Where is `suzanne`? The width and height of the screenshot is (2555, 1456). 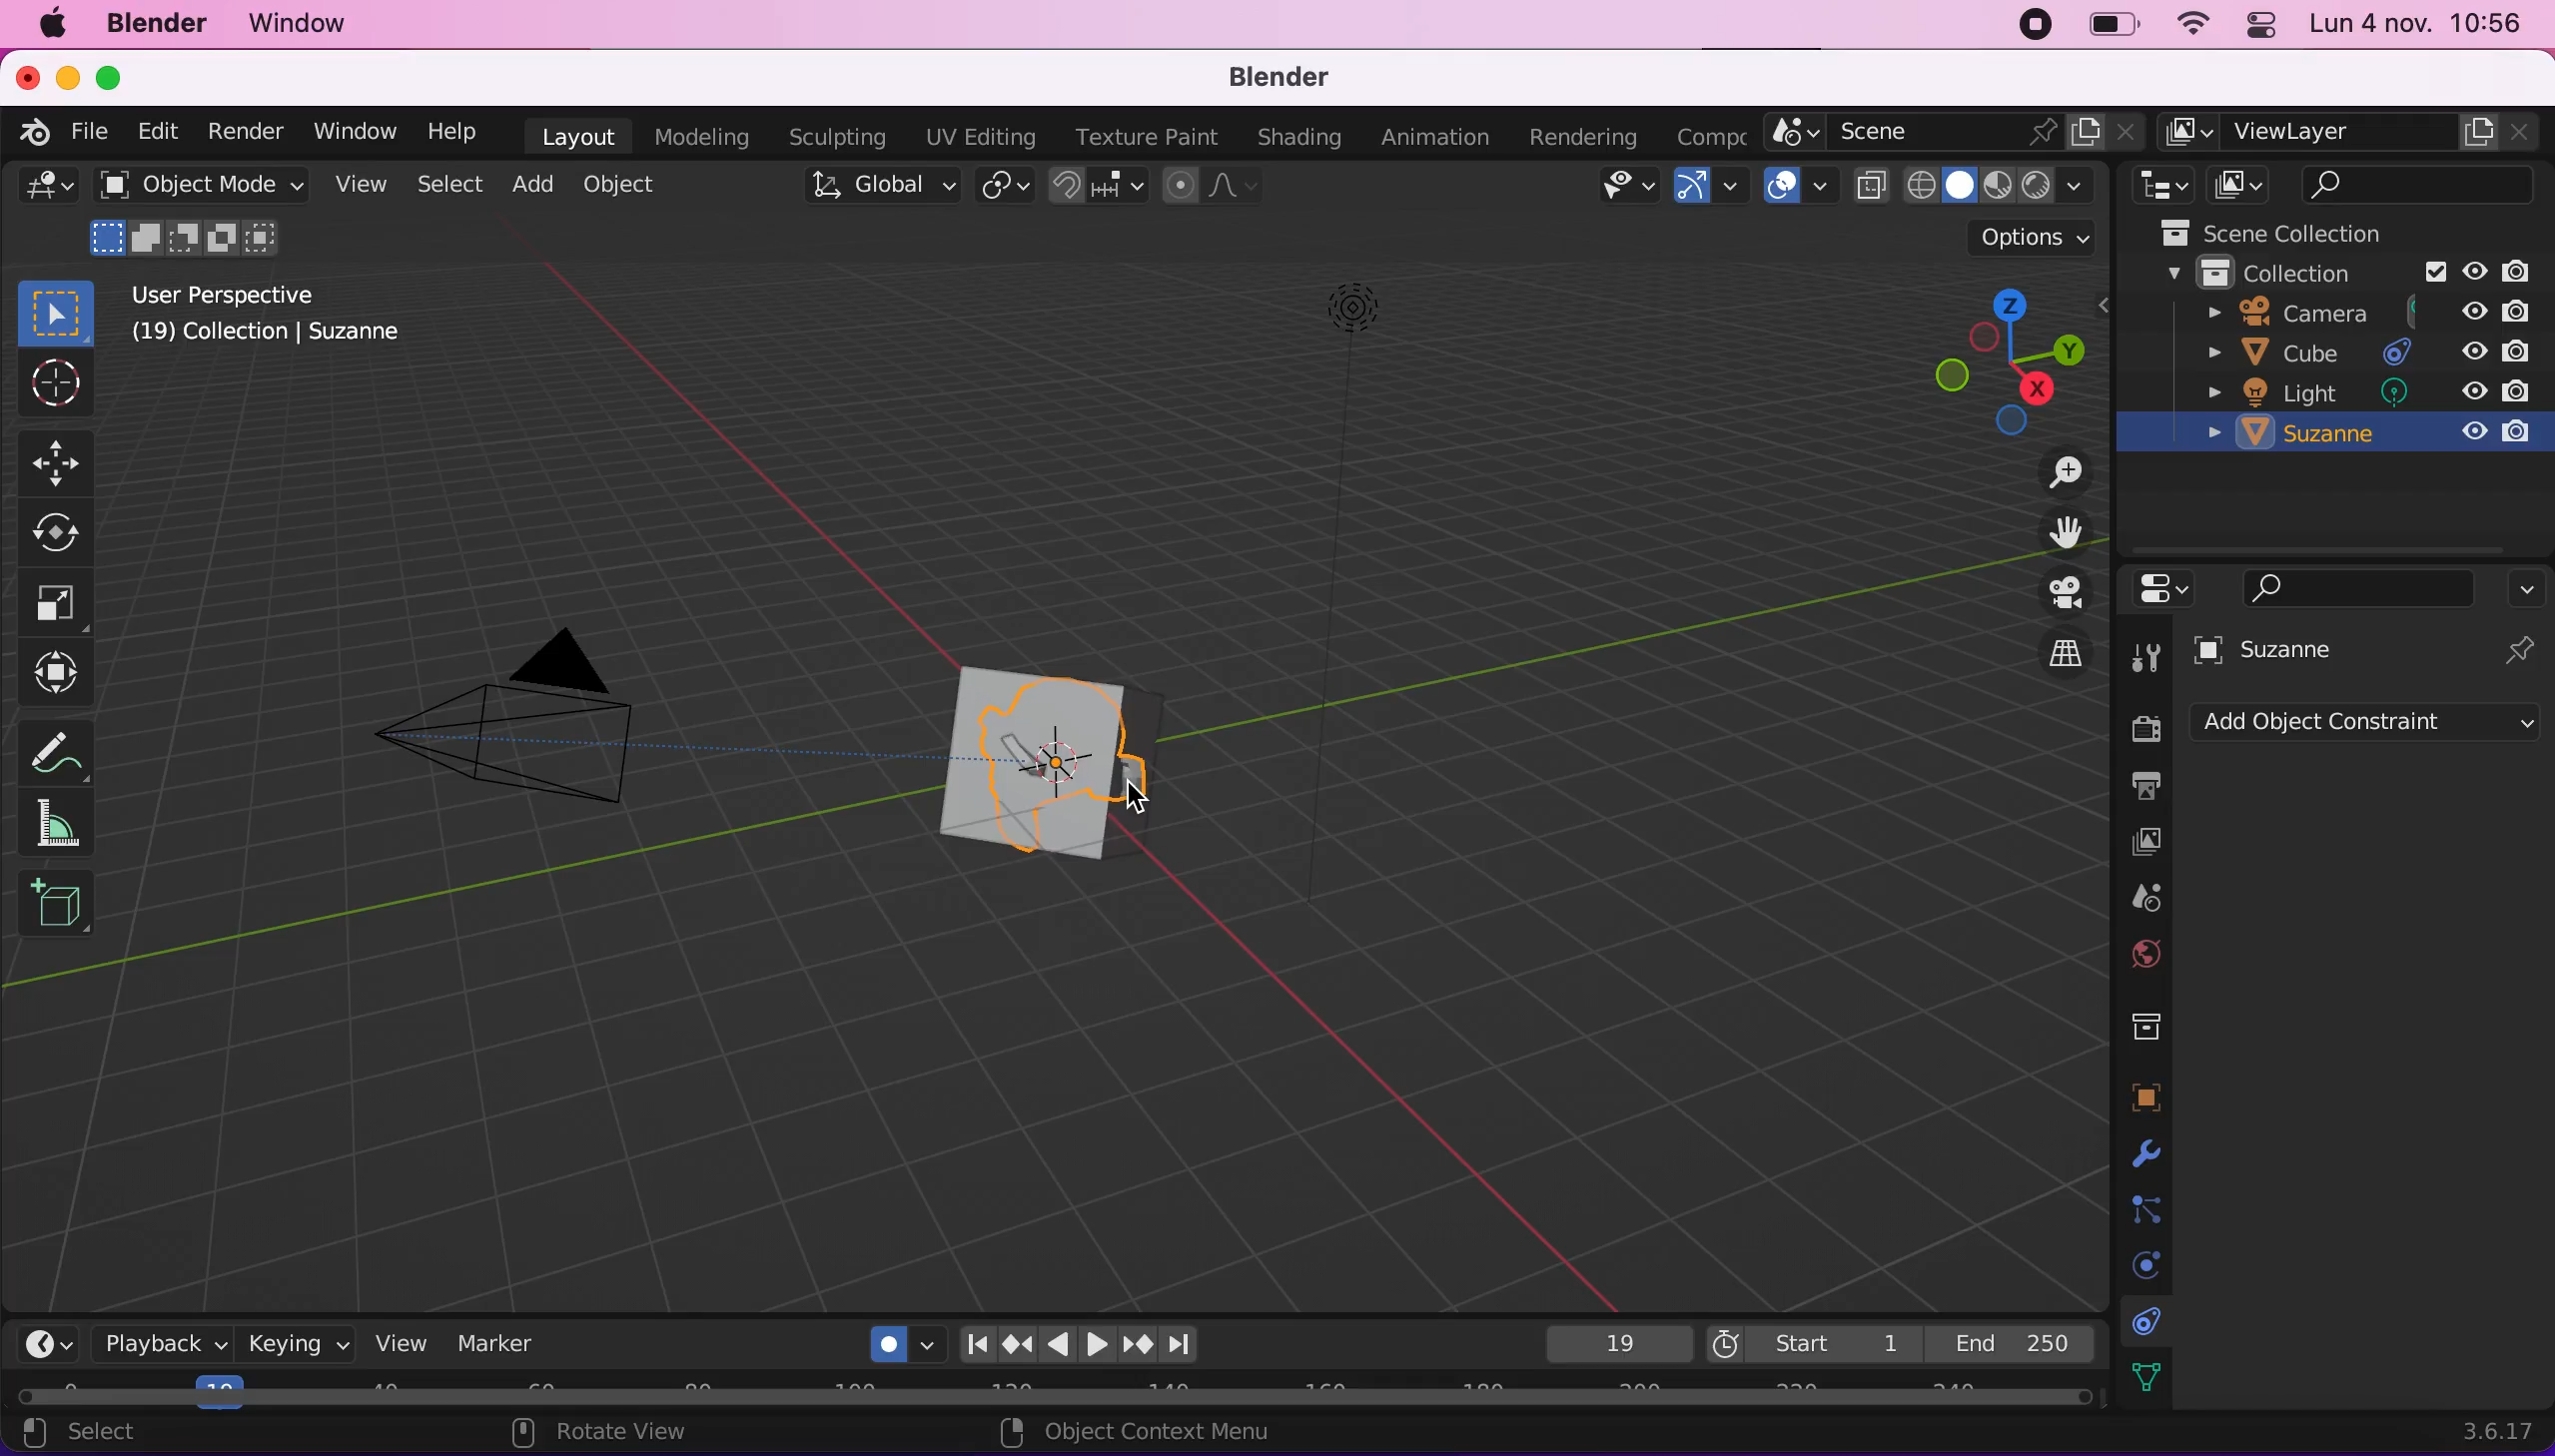
suzanne is located at coordinates (1028, 764).